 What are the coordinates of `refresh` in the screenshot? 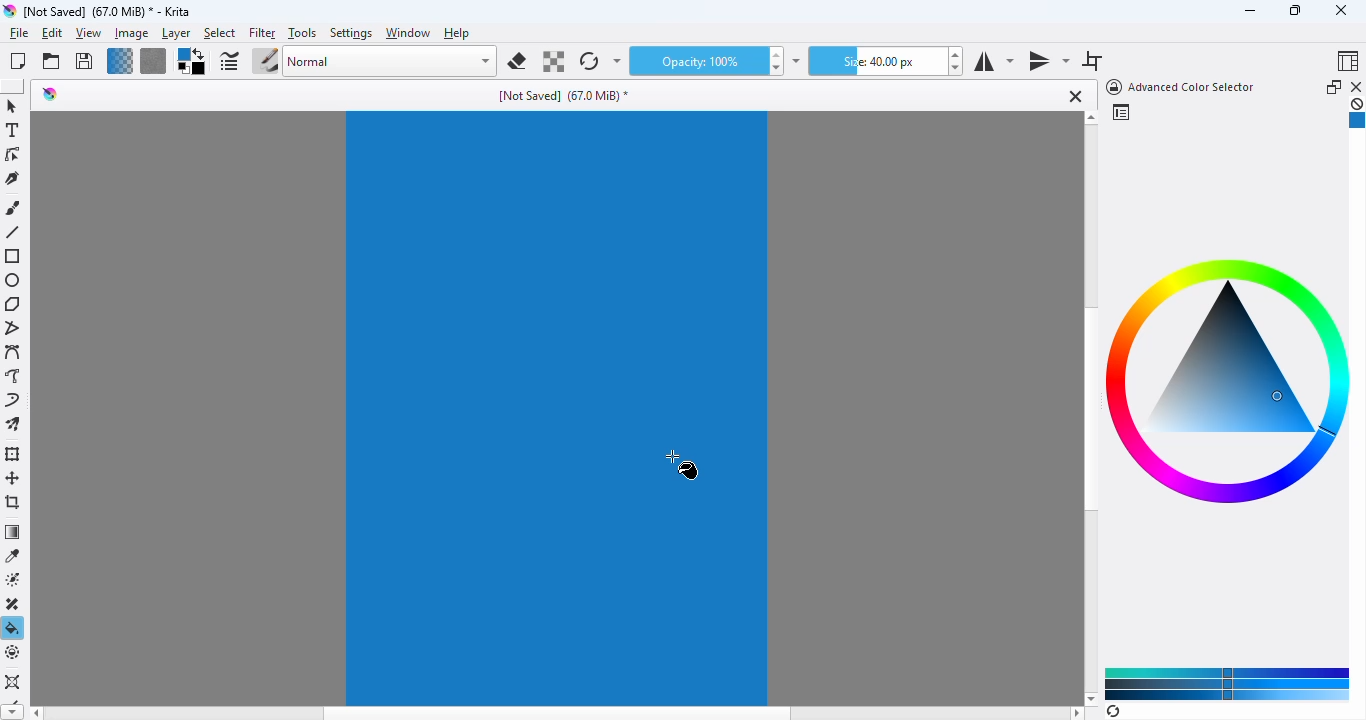 It's located at (1113, 711).